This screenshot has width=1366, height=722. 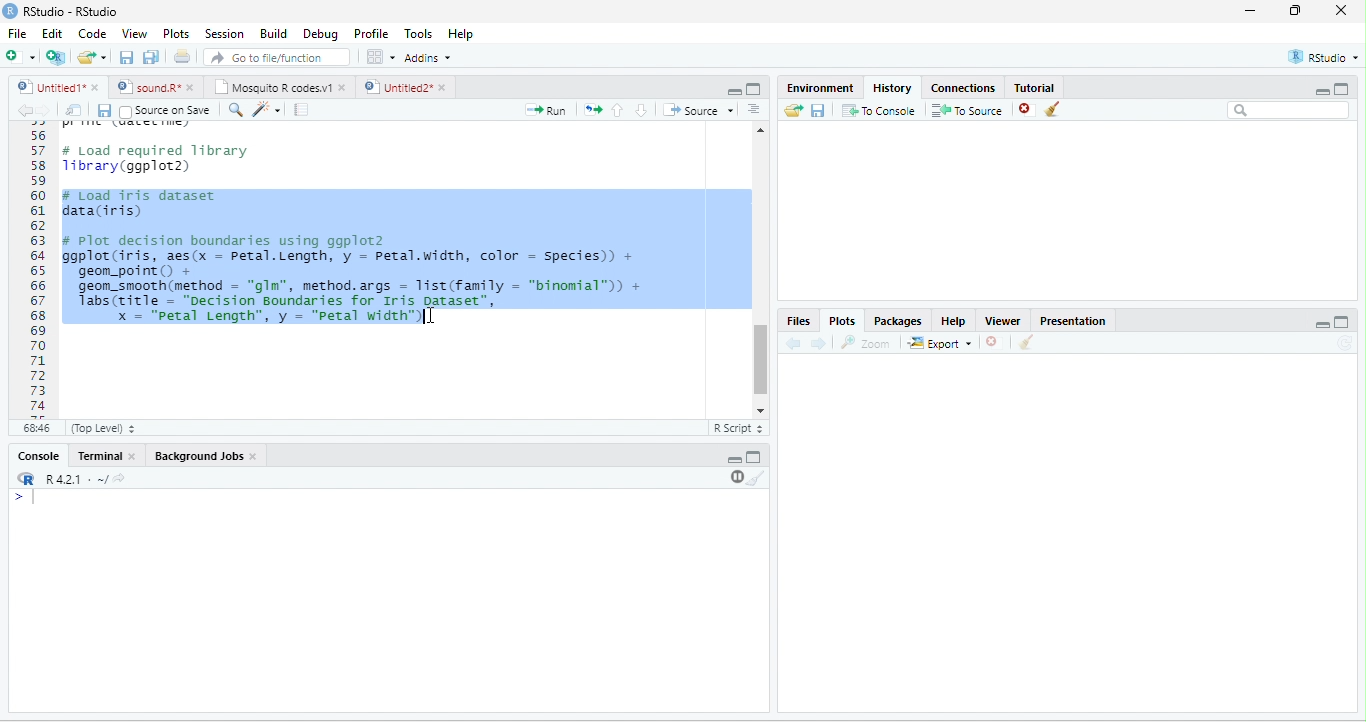 I want to click on search bar, so click(x=1289, y=109).